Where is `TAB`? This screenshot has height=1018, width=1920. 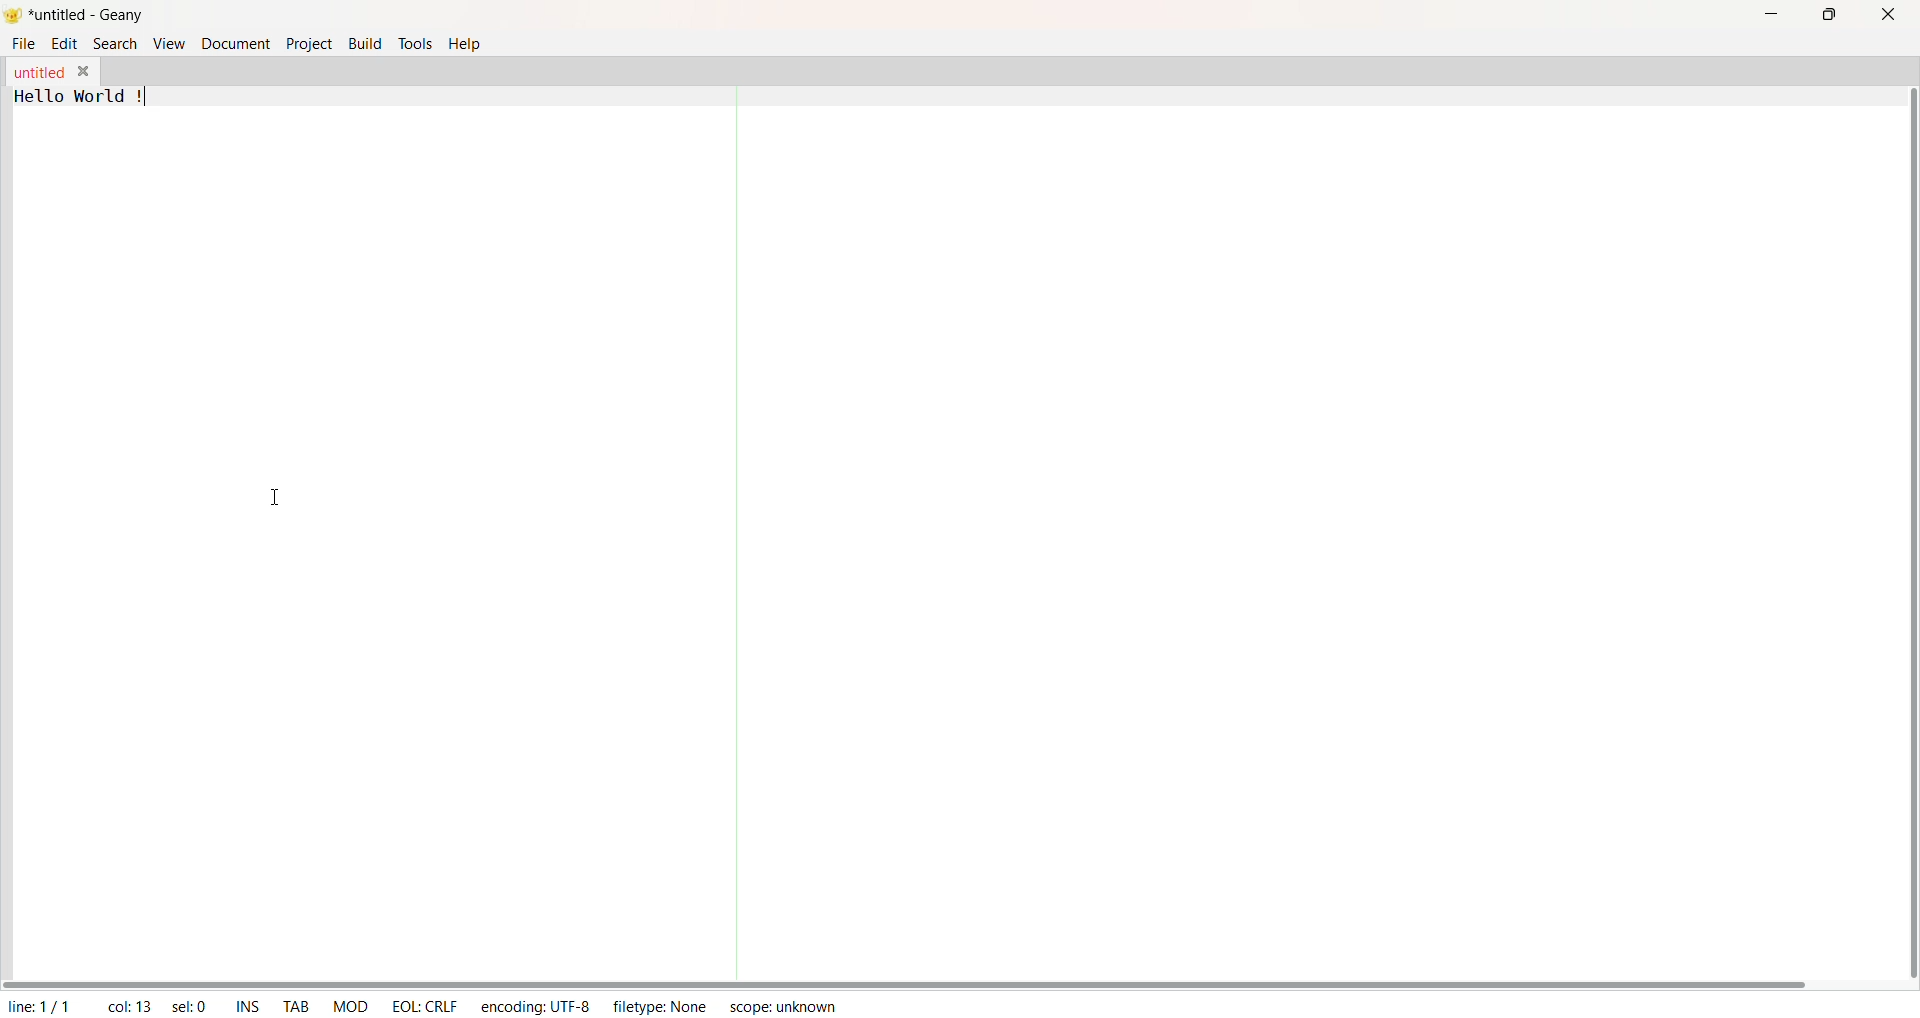
TAB is located at coordinates (293, 1002).